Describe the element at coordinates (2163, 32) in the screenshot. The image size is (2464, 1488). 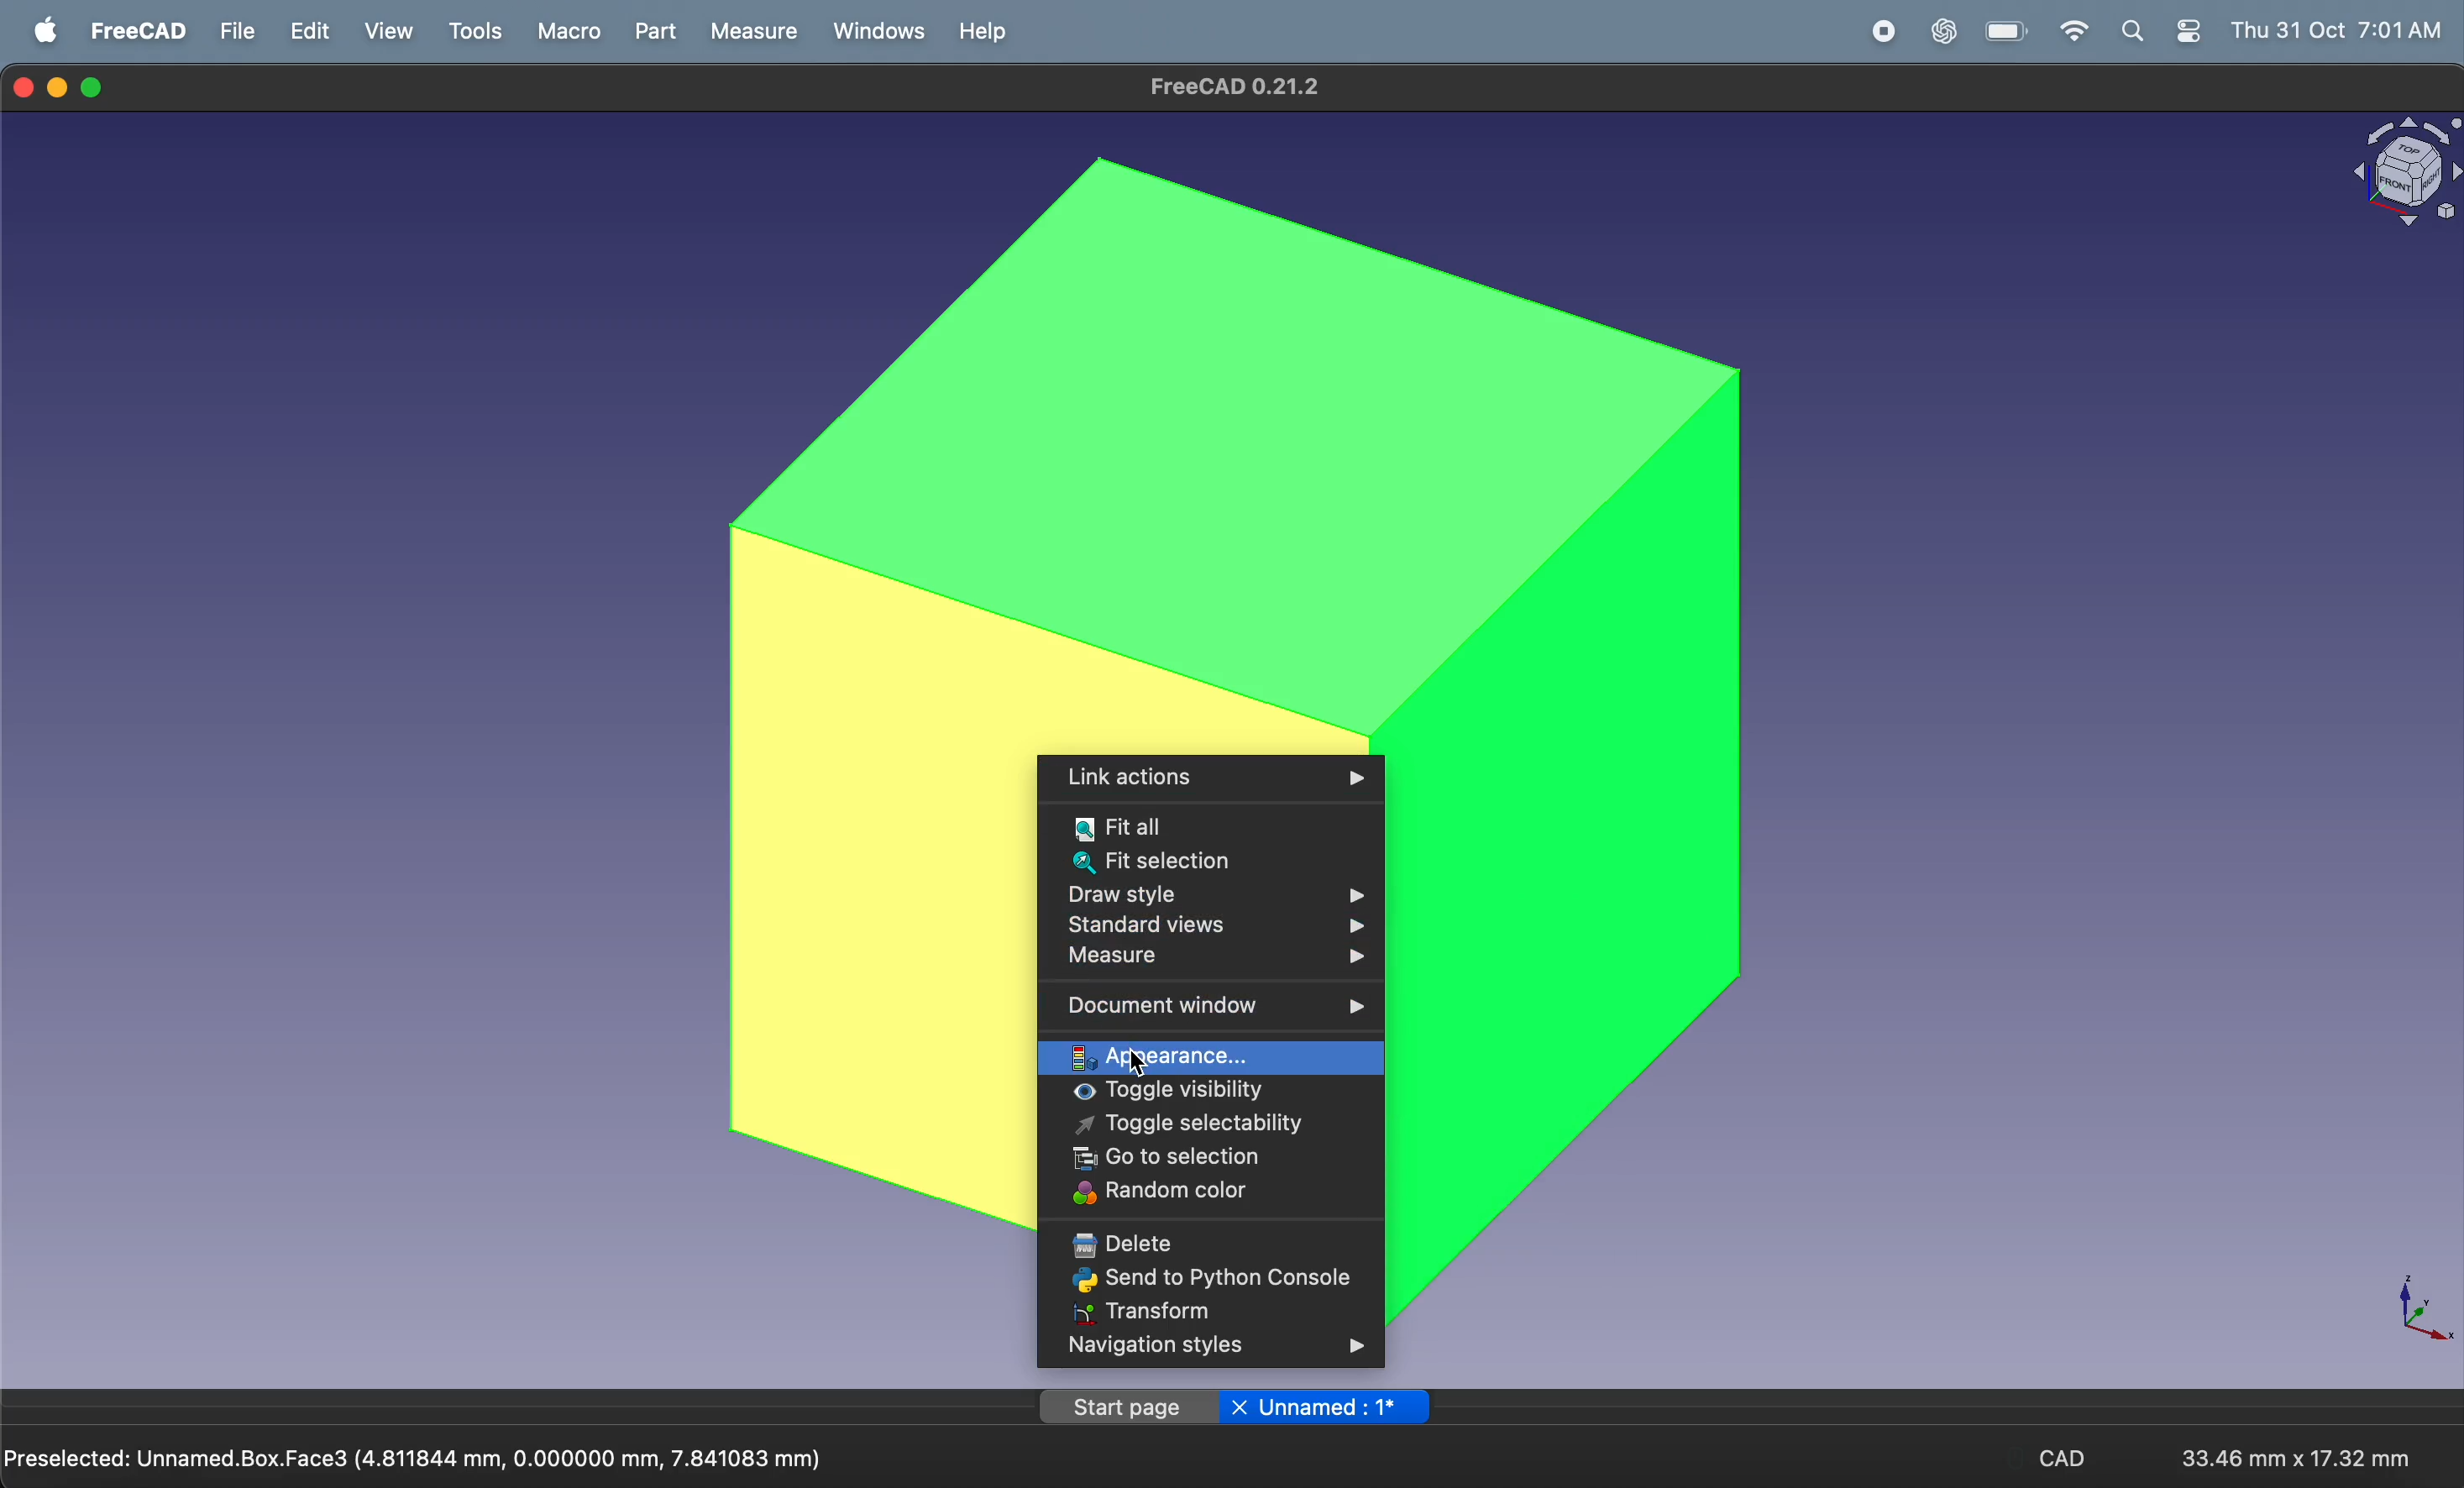
I see `apple widgets` at that location.